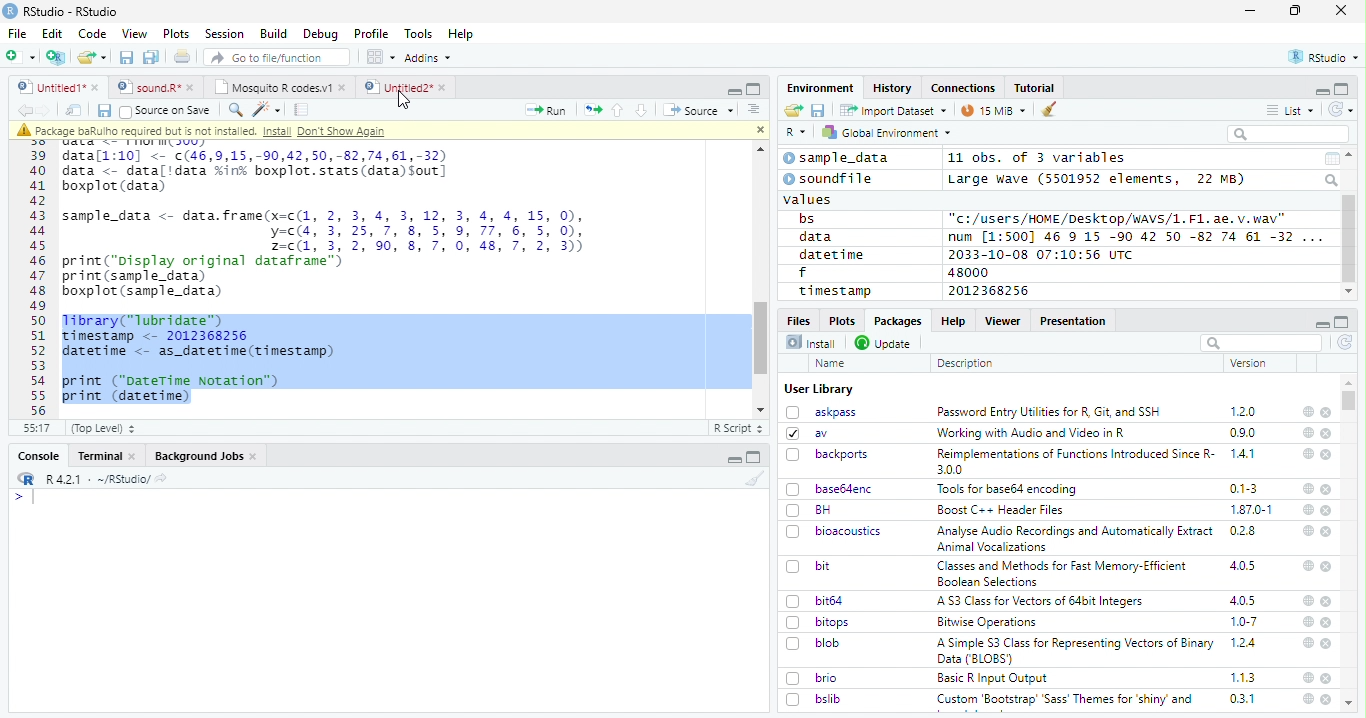  I want to click on num [1:500] 46 9 15 -90 42 50 -82 74 61 -32 ..., so click(1135, 236).